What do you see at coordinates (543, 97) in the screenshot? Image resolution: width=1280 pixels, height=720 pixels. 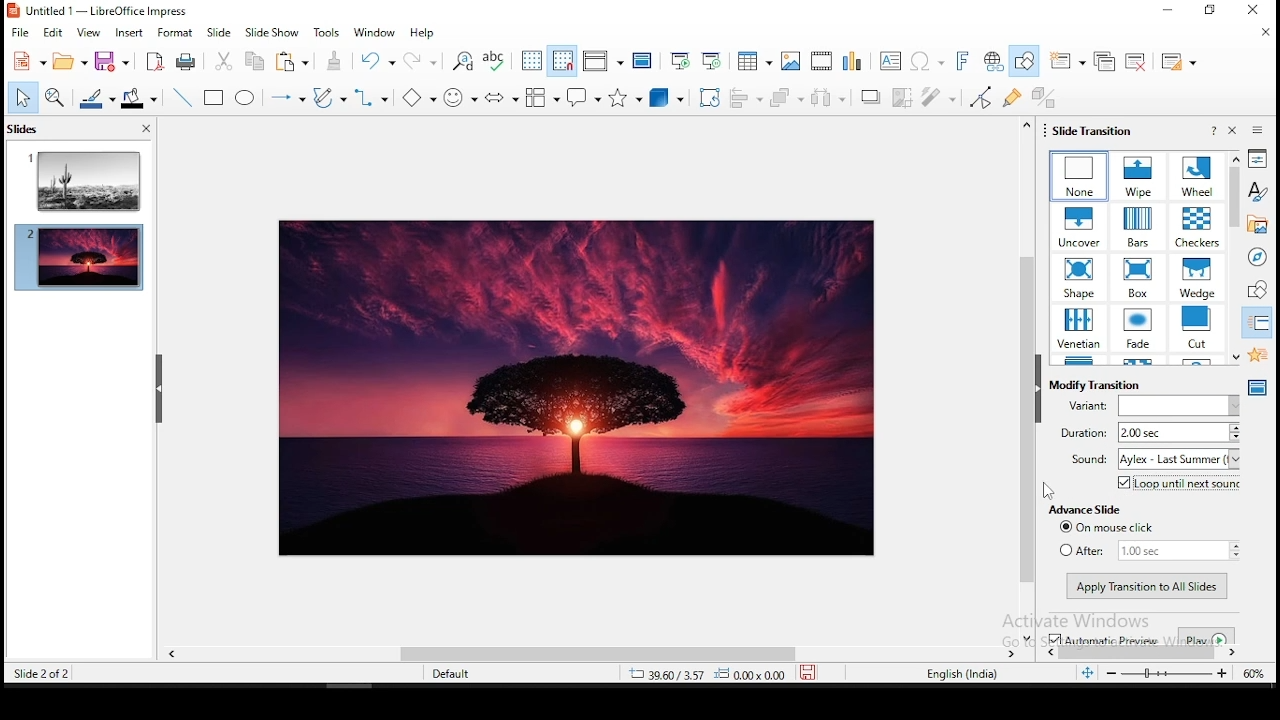 I see `flowchart` at bounding box center [543, 97].